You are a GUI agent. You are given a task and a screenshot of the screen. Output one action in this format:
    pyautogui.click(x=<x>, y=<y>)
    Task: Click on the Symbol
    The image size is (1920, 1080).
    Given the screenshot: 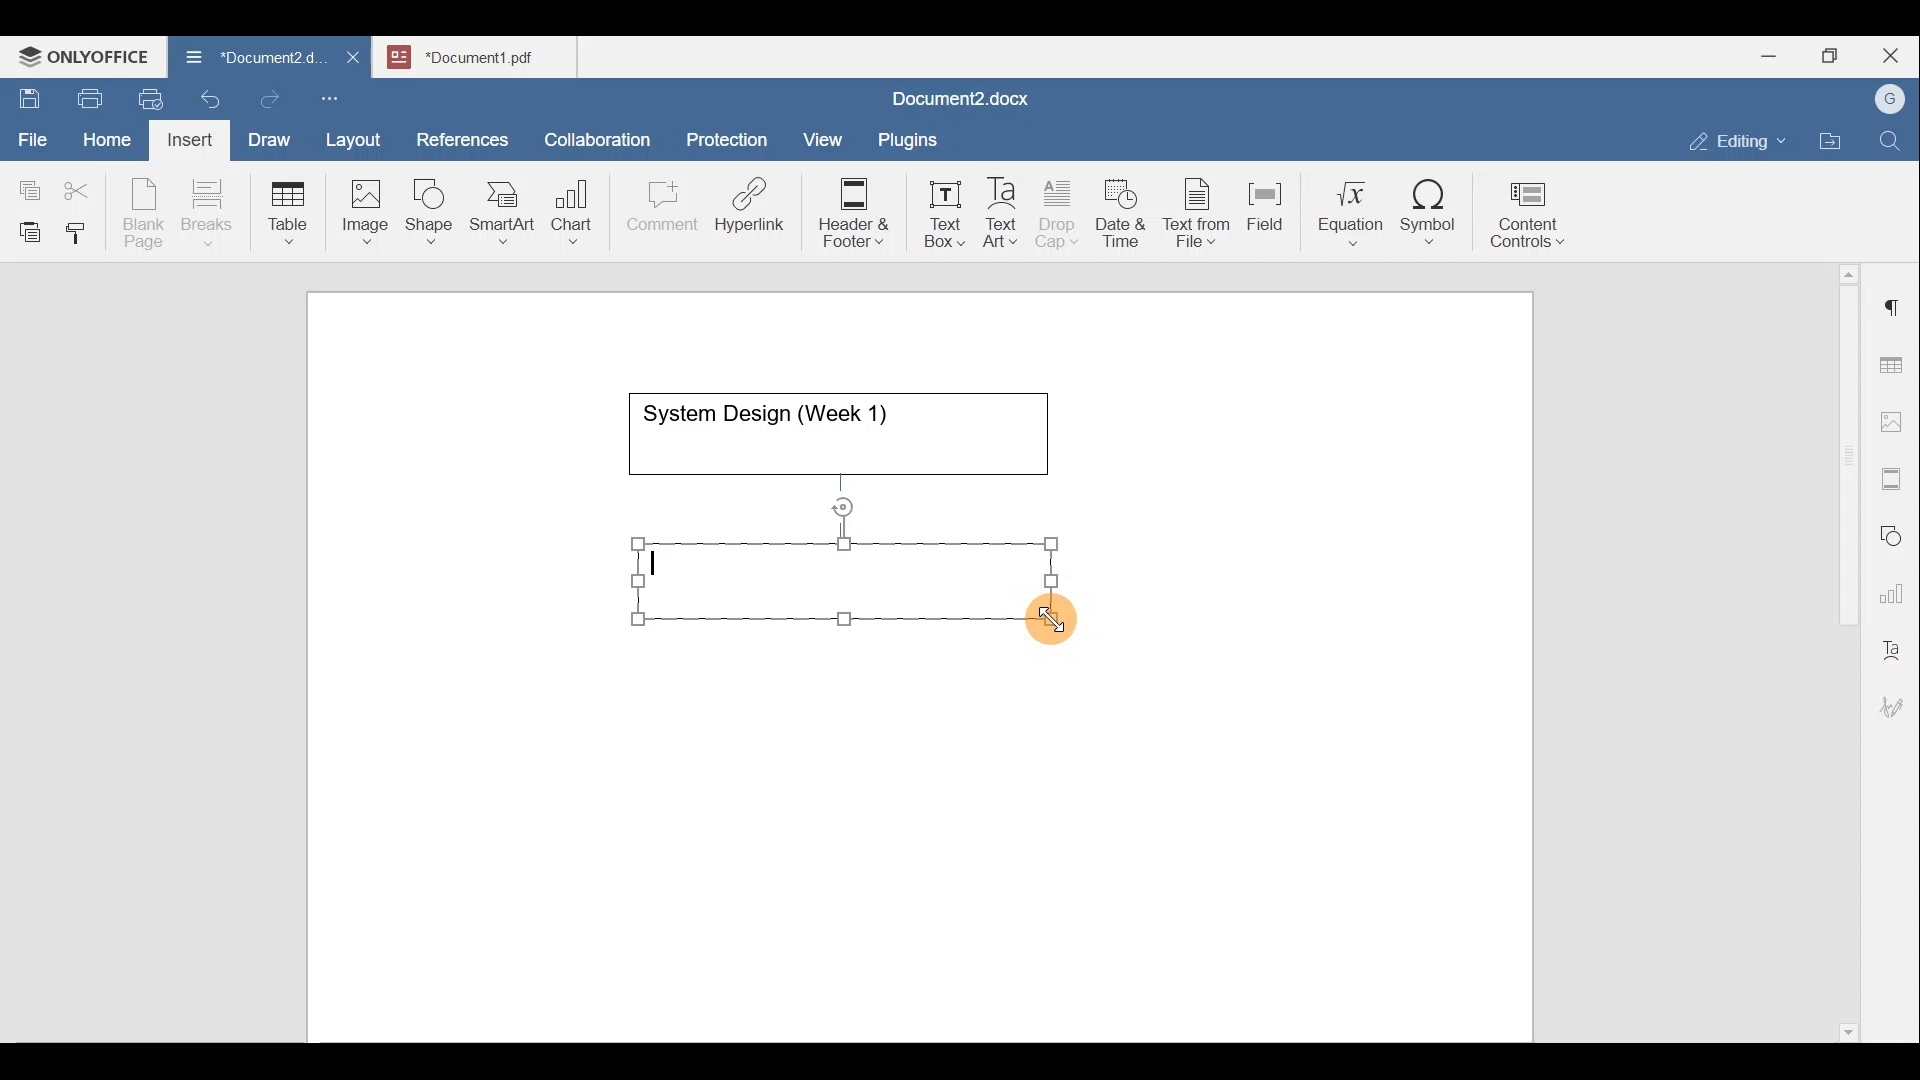 What is the action you would take?
    pyautogui.click(x=1429, y=218)
    